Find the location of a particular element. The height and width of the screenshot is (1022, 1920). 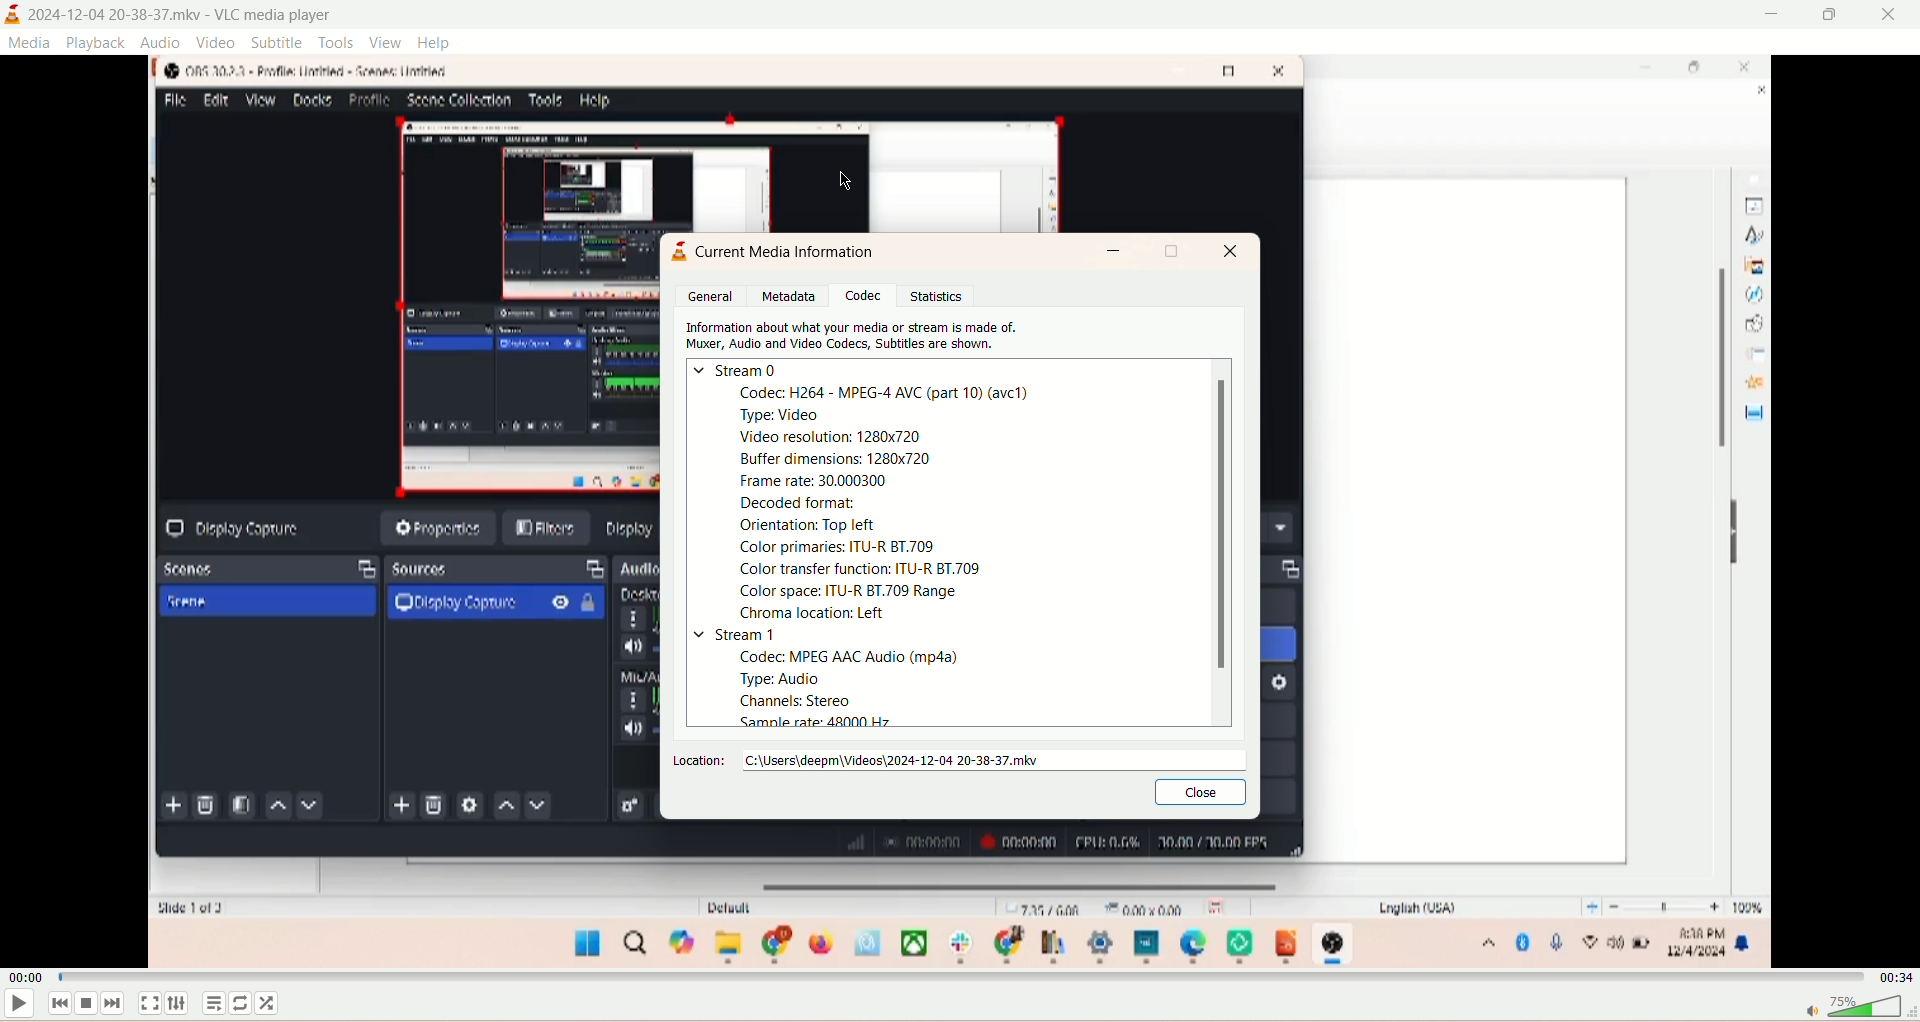

logo is located at coordinates (13, 13).